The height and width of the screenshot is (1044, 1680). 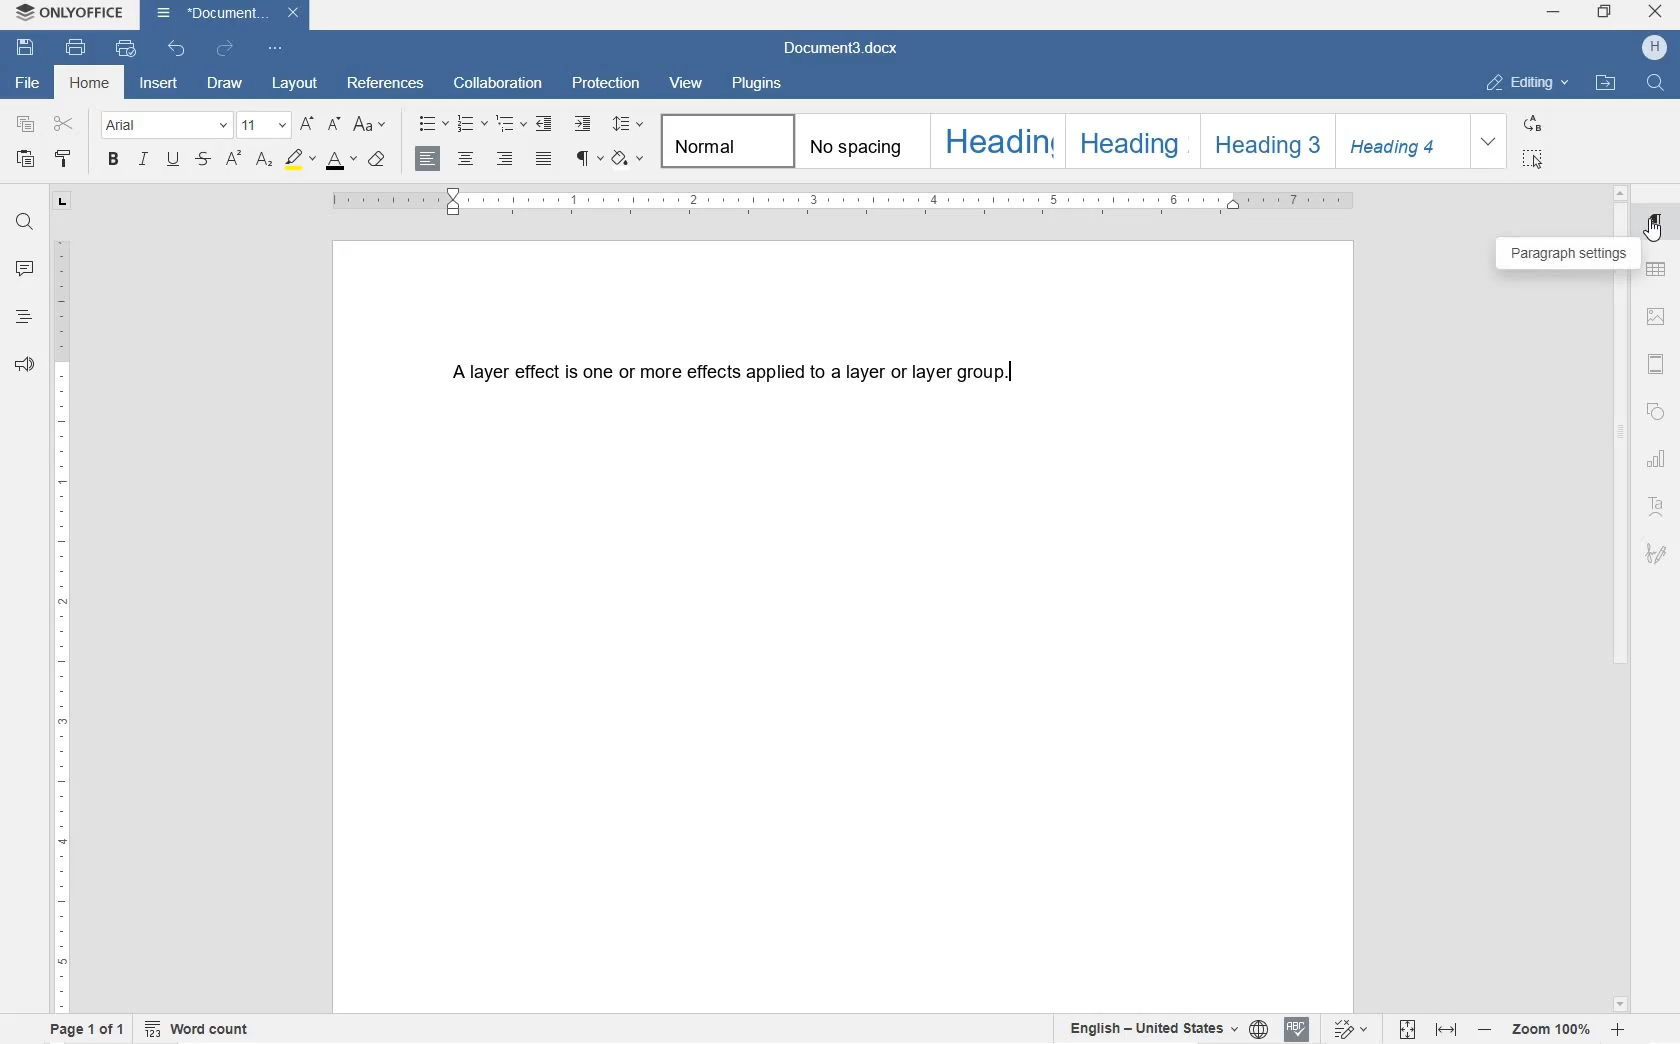 What do you see at coordinates (86, 1027) in the screenshot?
I see `PAGE 1 OF 1` at bounding box center [86, 1027].